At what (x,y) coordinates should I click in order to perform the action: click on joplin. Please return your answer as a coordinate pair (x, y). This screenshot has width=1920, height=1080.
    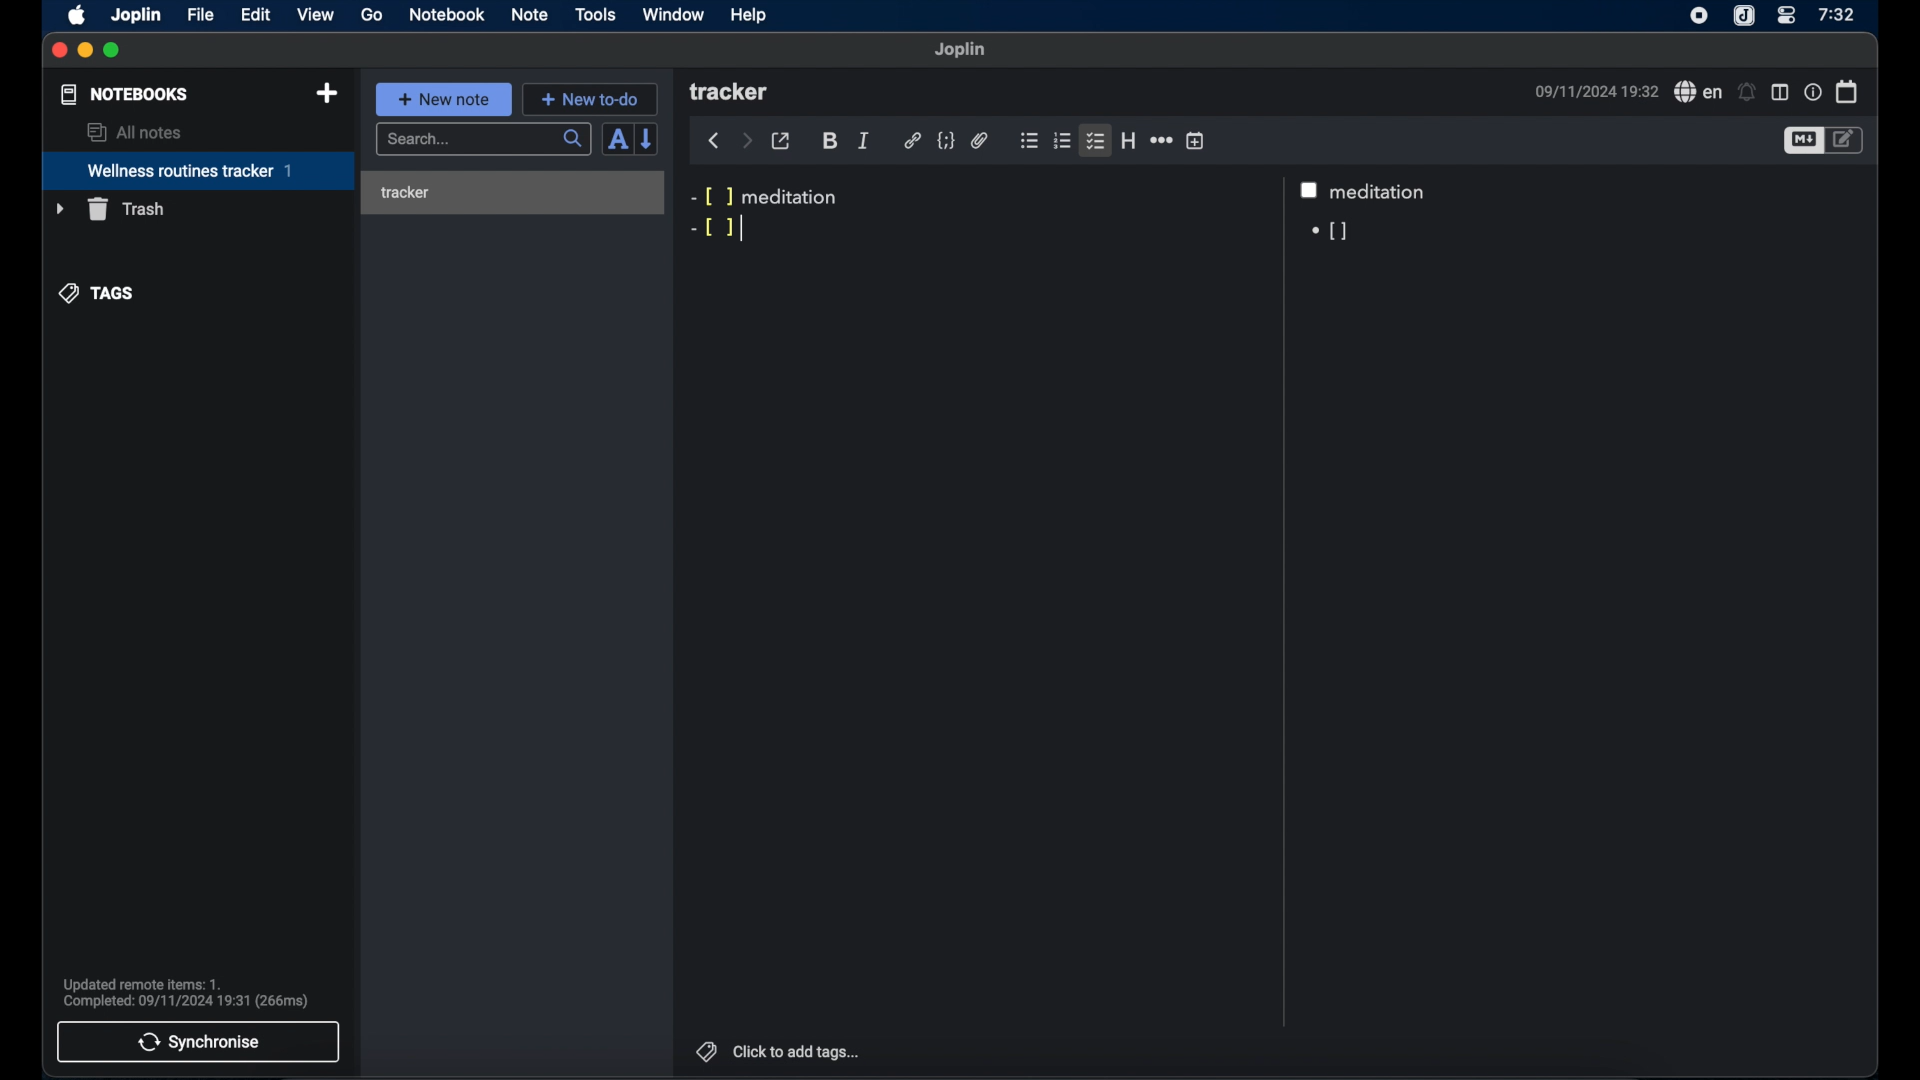
    Looking at the image, I should click on (961, 50).